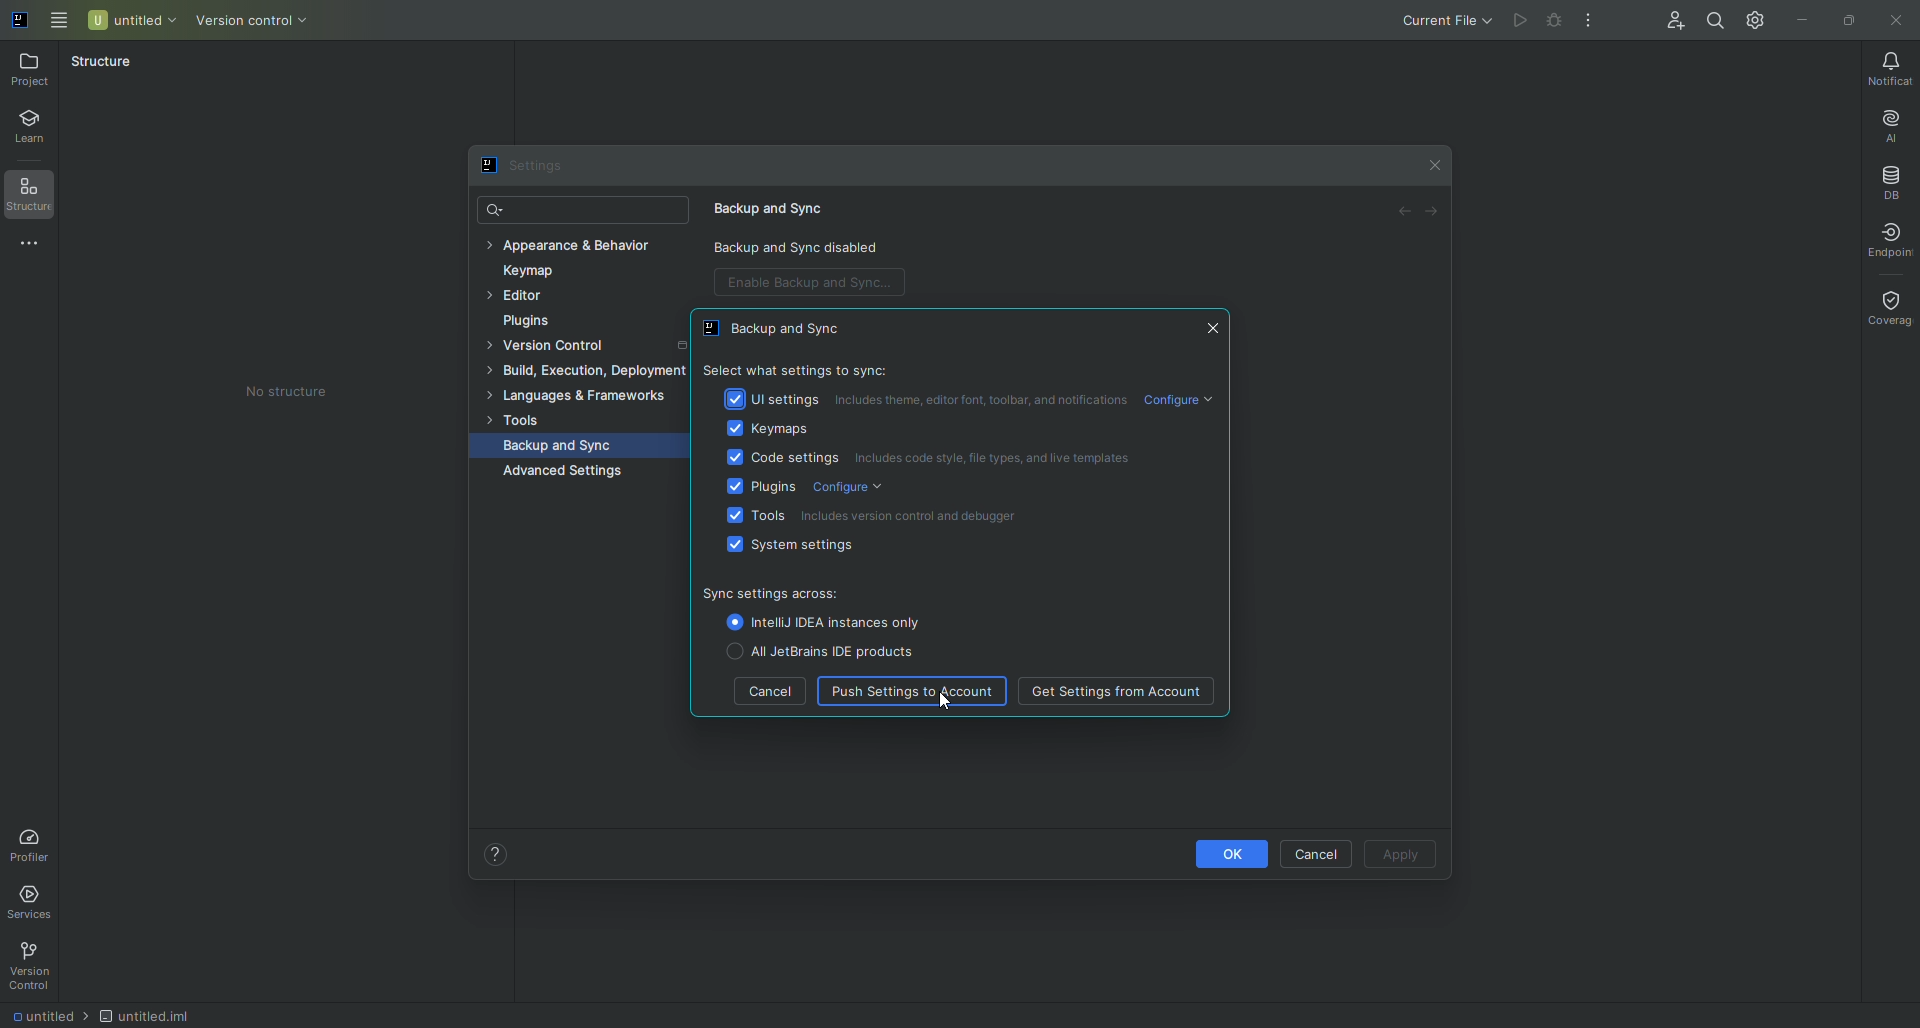 The image size is (1920, 1028). I want to click on Updates and Settings, so click(1756, 19).